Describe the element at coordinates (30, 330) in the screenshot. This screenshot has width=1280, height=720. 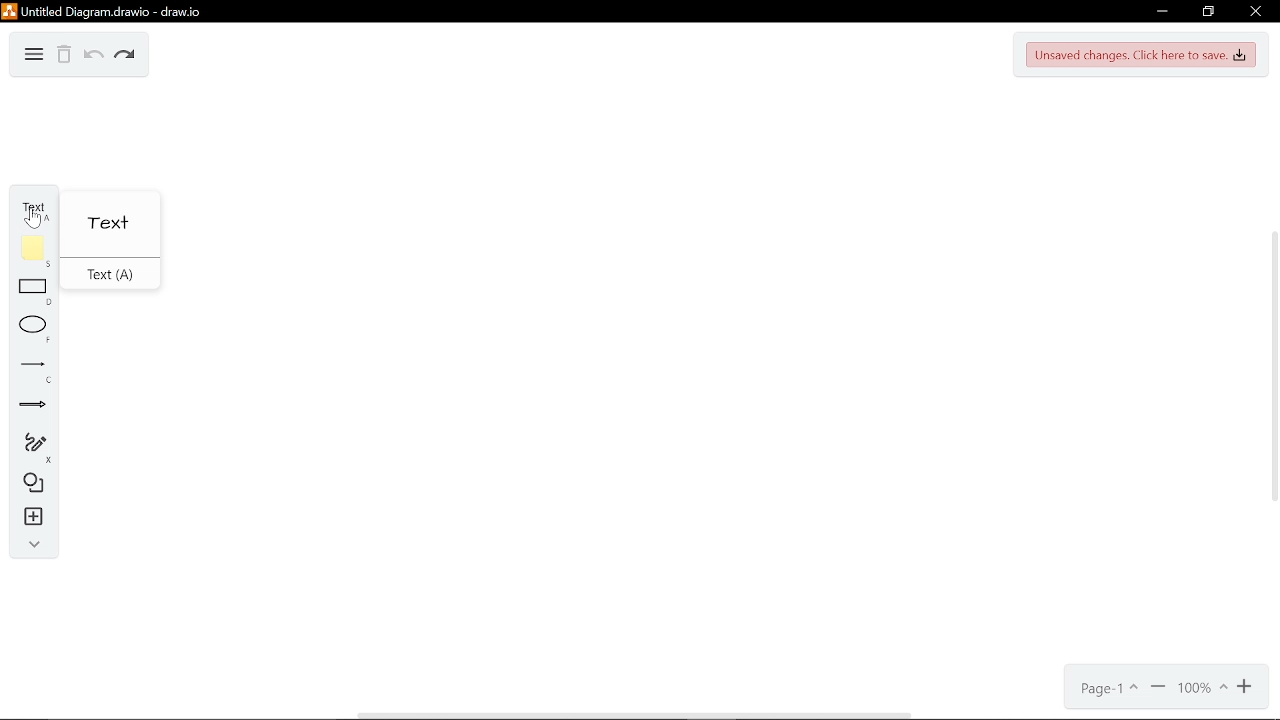
I see `Ellipse` at that location.